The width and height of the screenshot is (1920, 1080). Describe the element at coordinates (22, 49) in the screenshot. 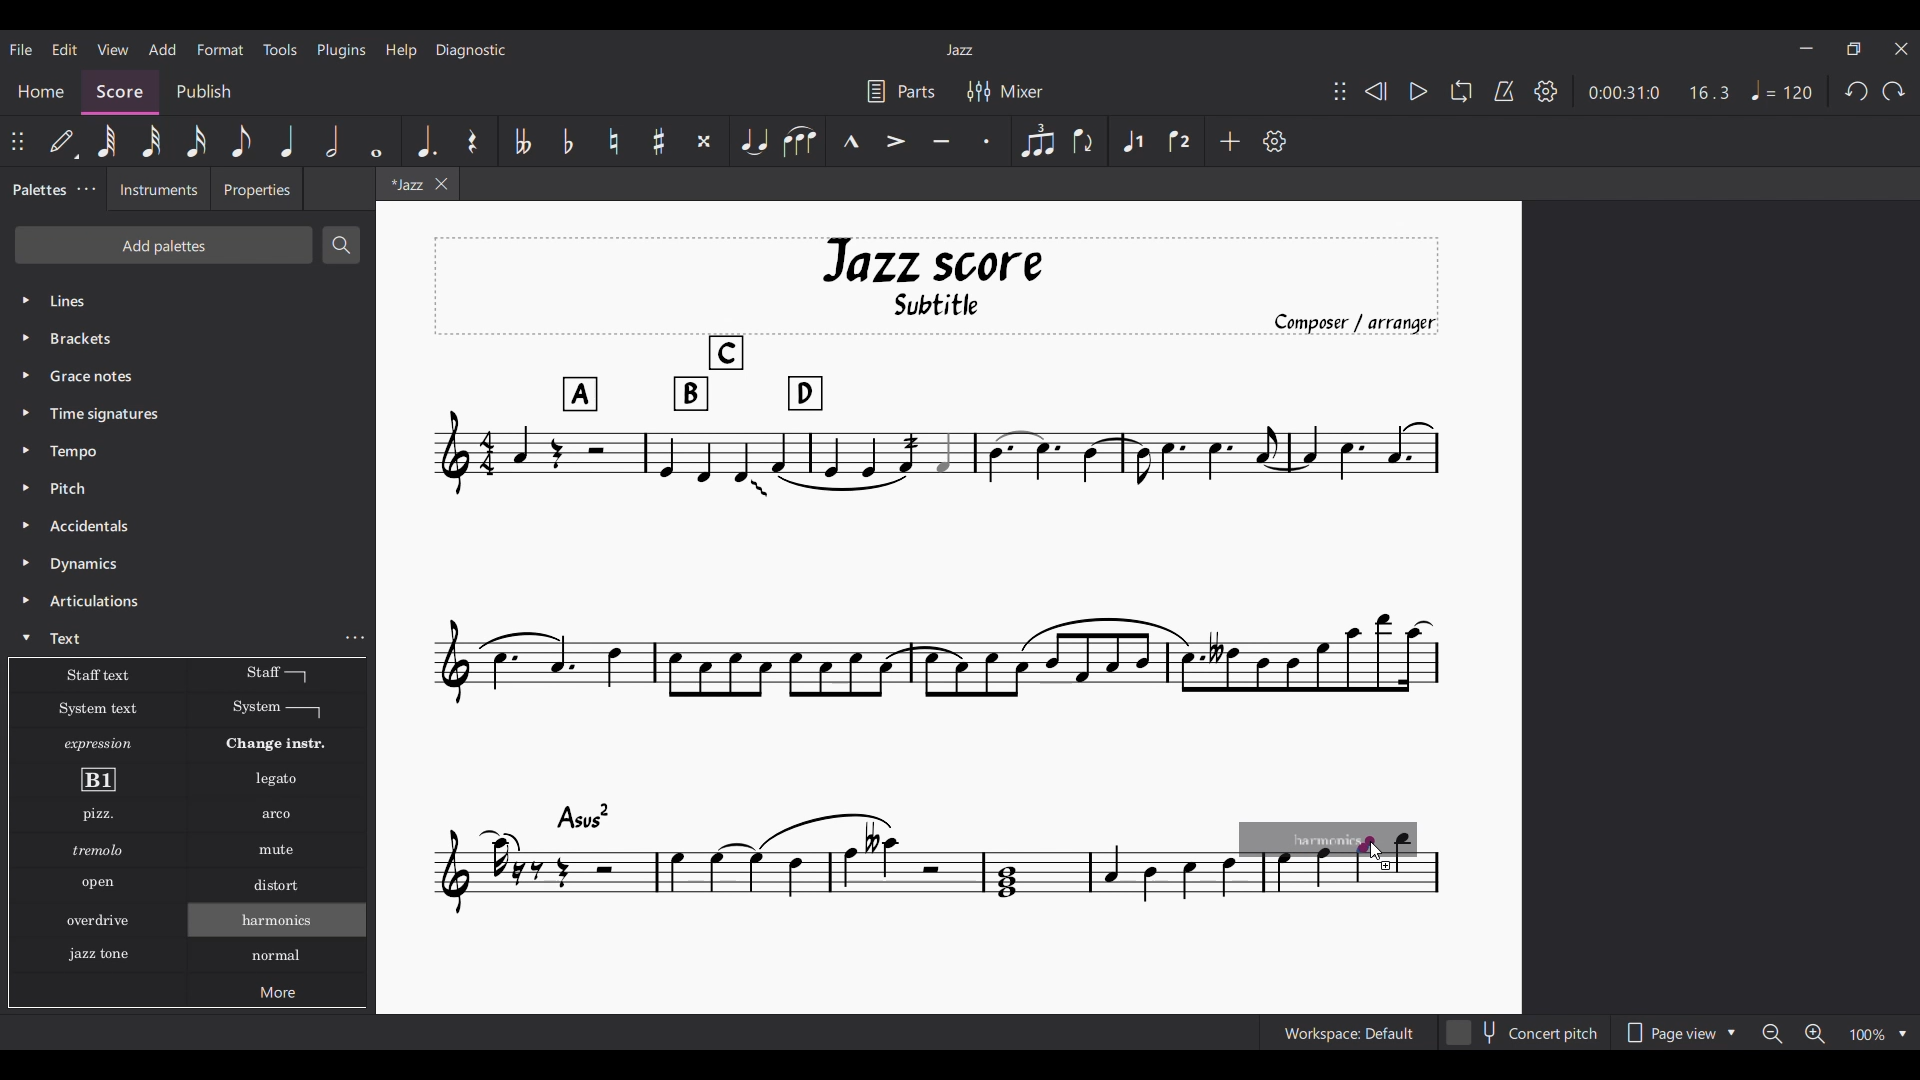

I see `File menu` at that location.